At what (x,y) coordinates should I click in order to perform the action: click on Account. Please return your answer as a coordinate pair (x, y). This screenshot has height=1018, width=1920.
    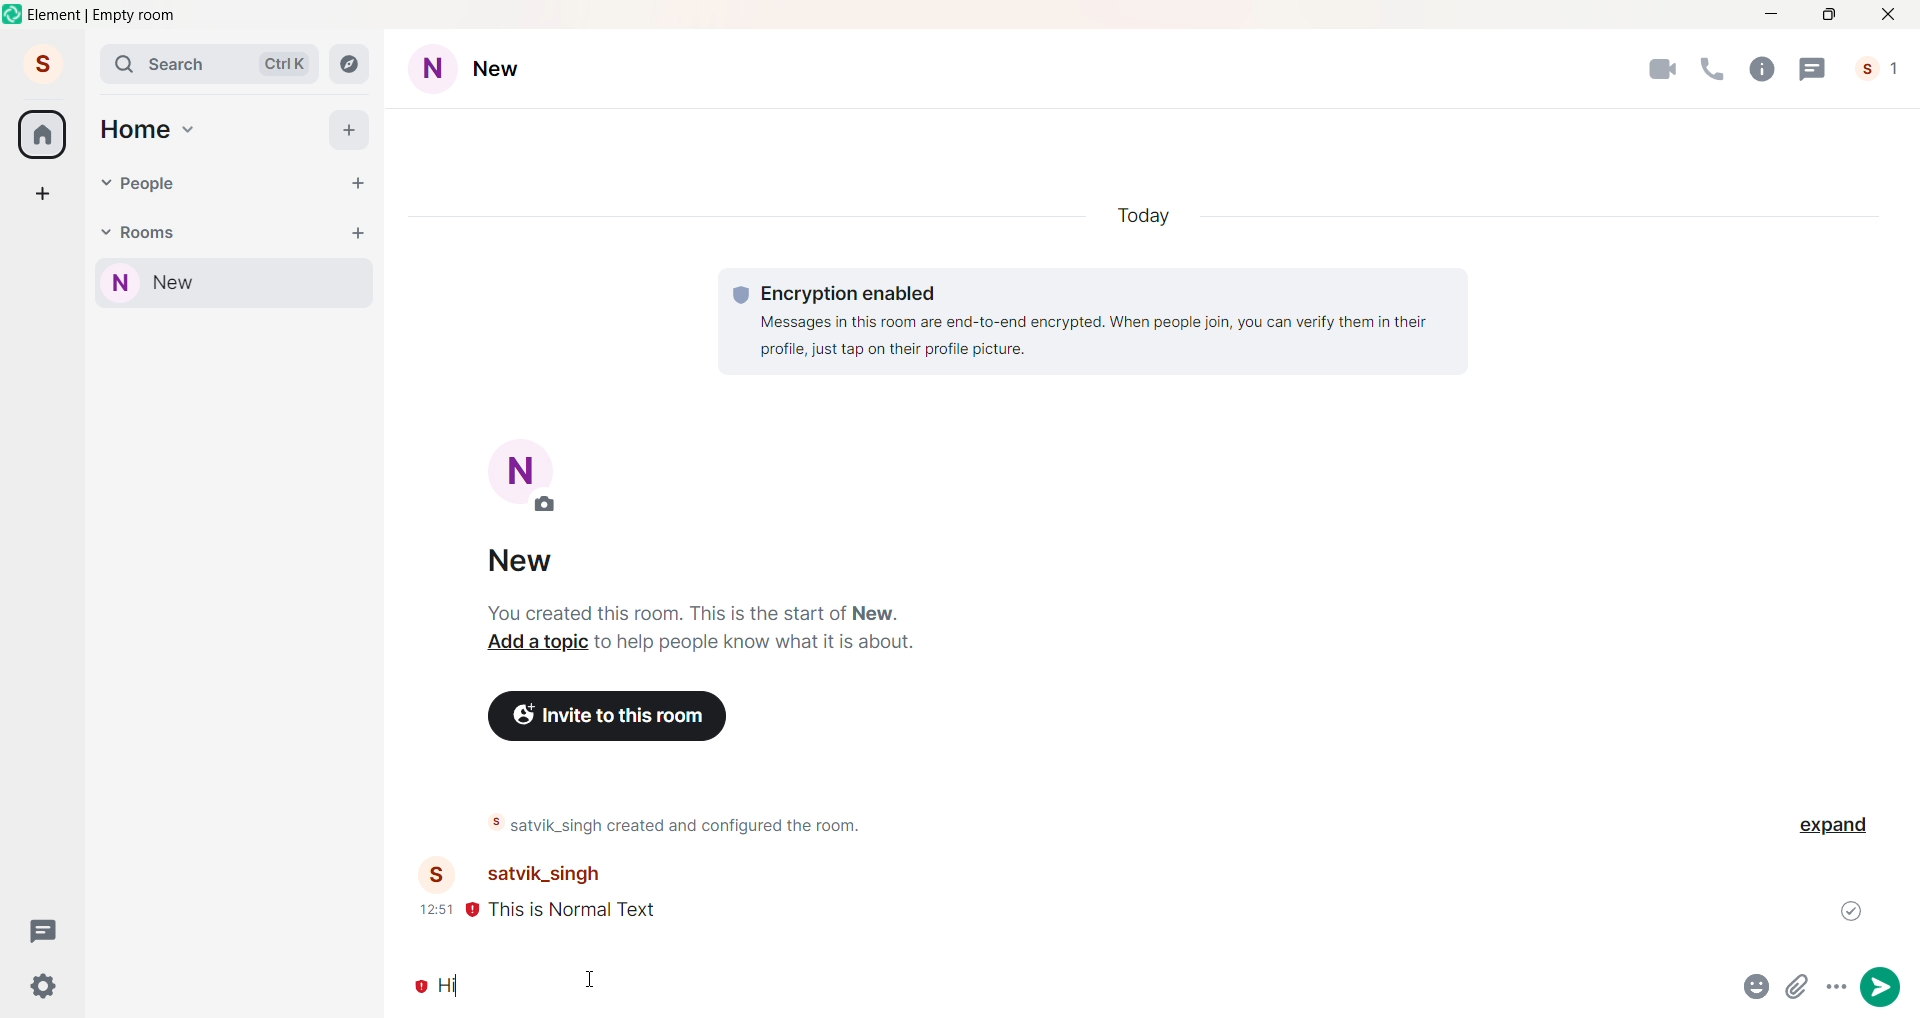
    Looking at the image, I should click on (41, 62).